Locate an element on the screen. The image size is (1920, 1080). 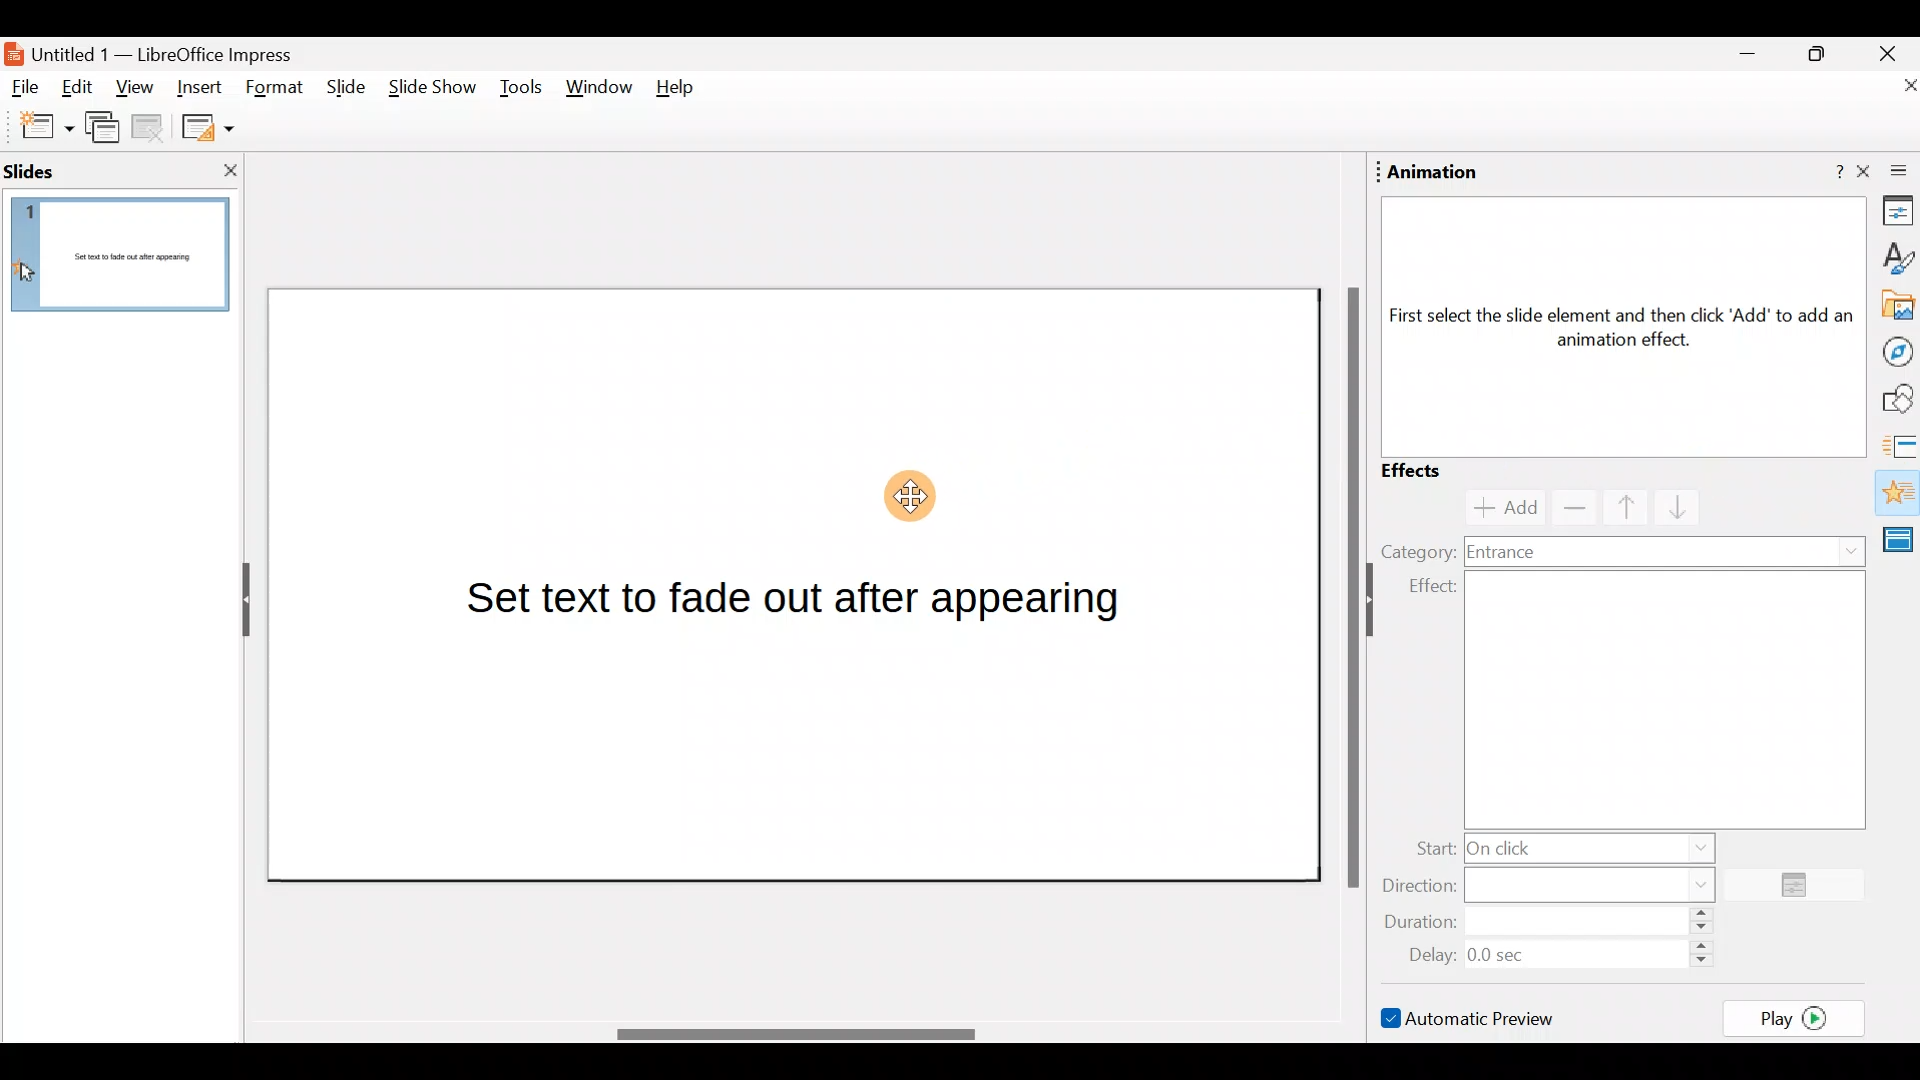
Insert is located at coordinates (199, 84).